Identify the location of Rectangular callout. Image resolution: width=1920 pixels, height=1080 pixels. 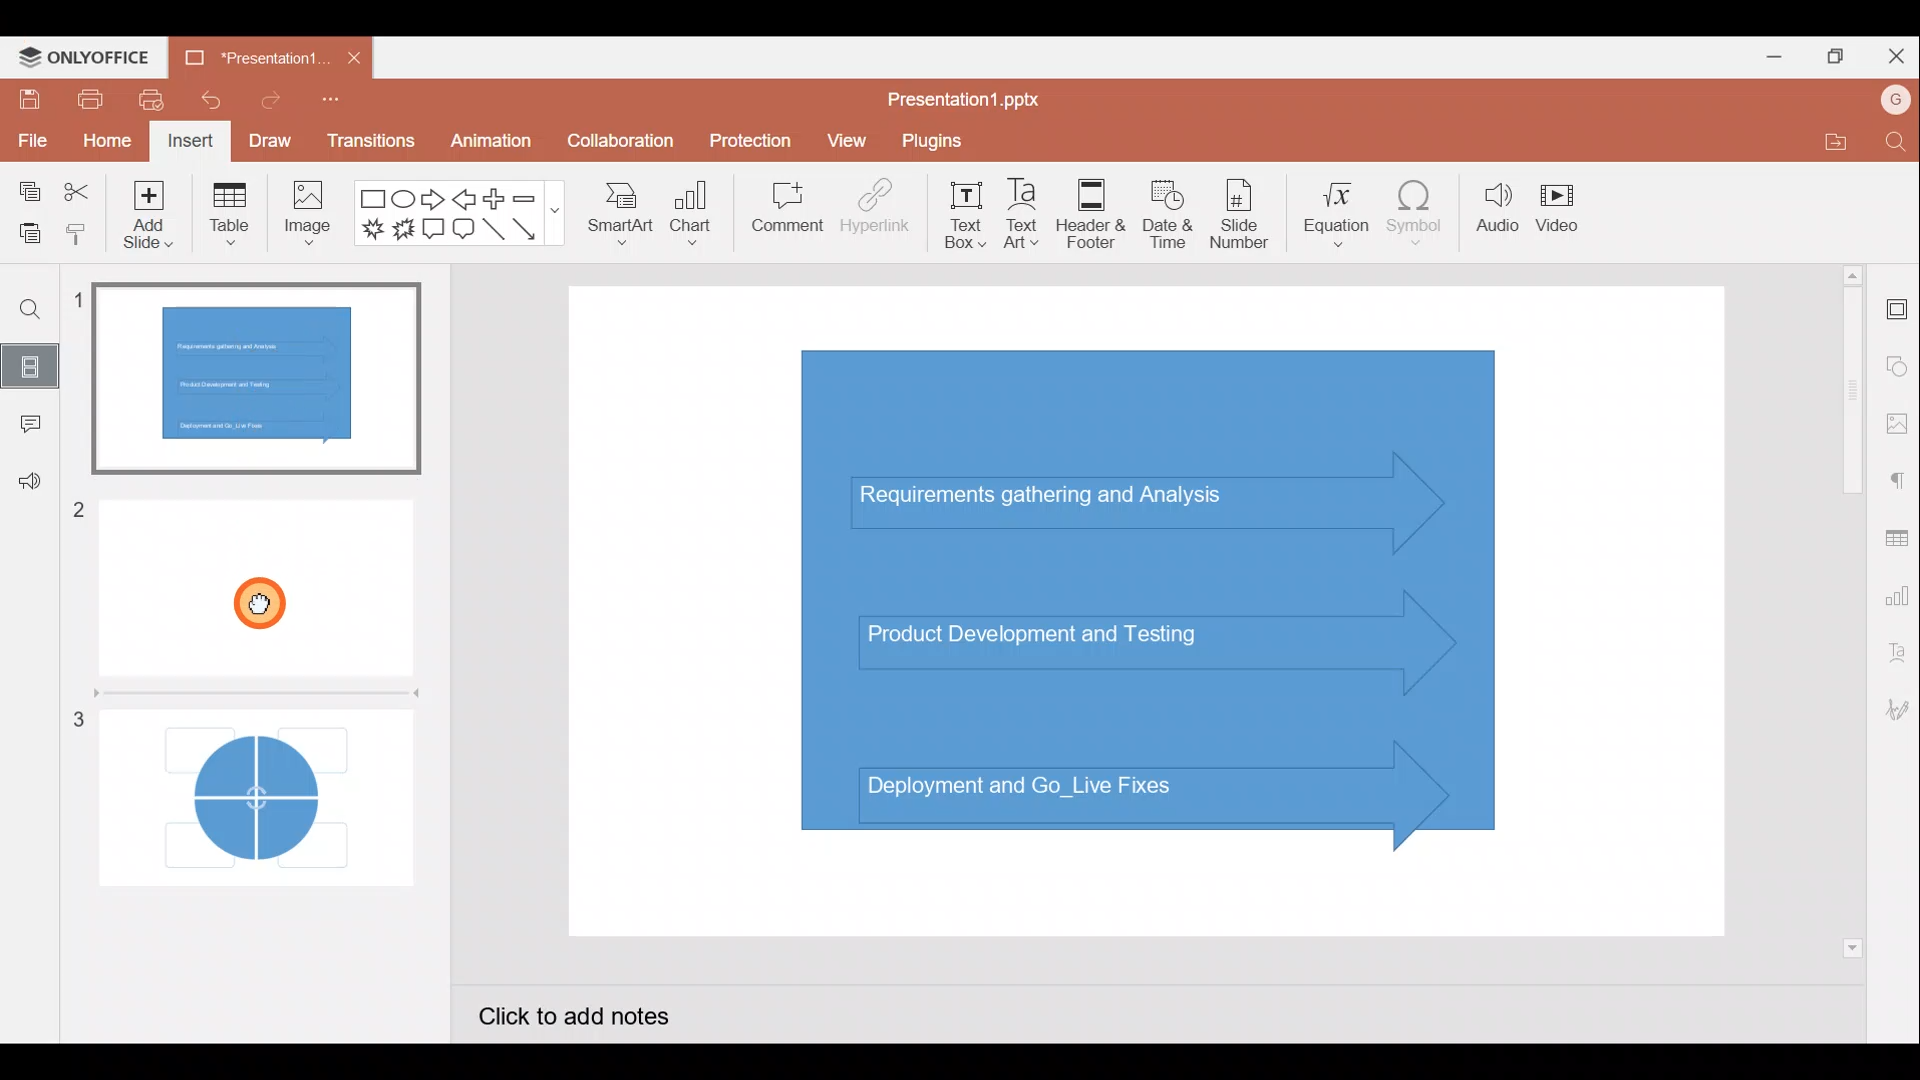
(432, 228).